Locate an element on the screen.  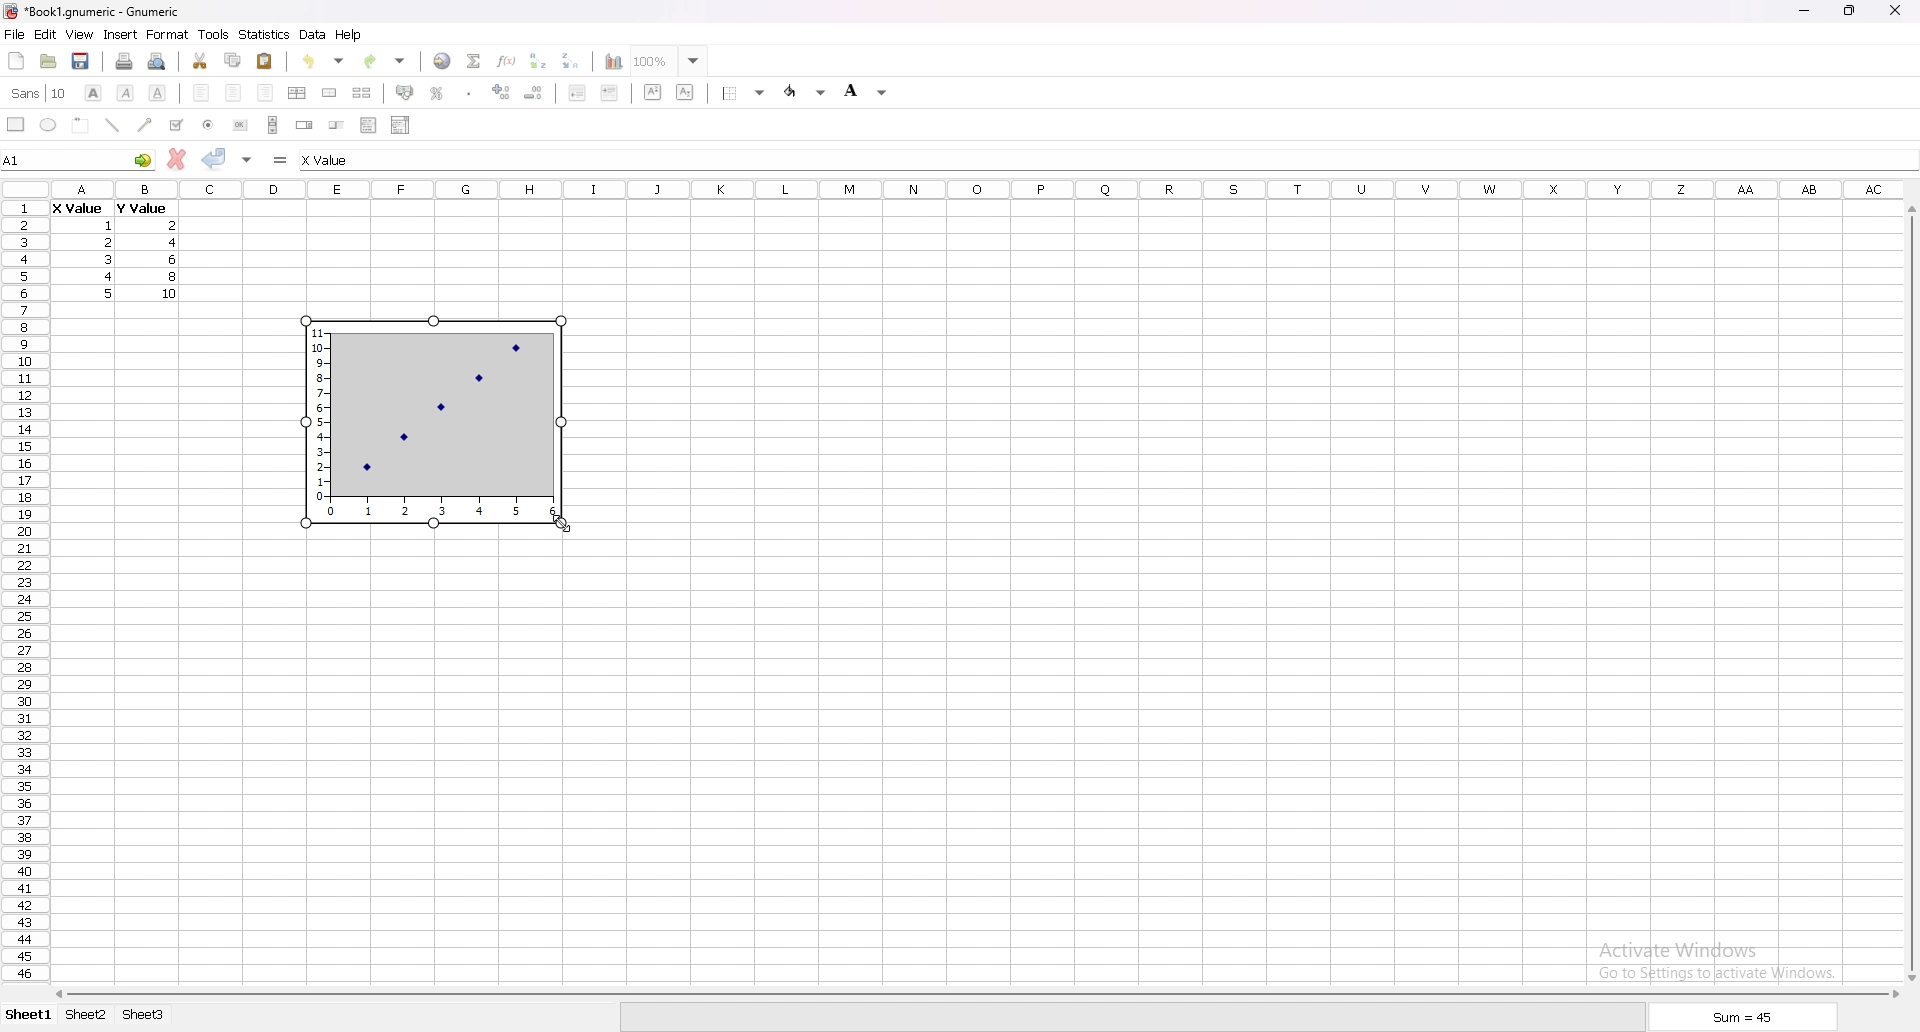
cell input is located at coordinates (345, 160).